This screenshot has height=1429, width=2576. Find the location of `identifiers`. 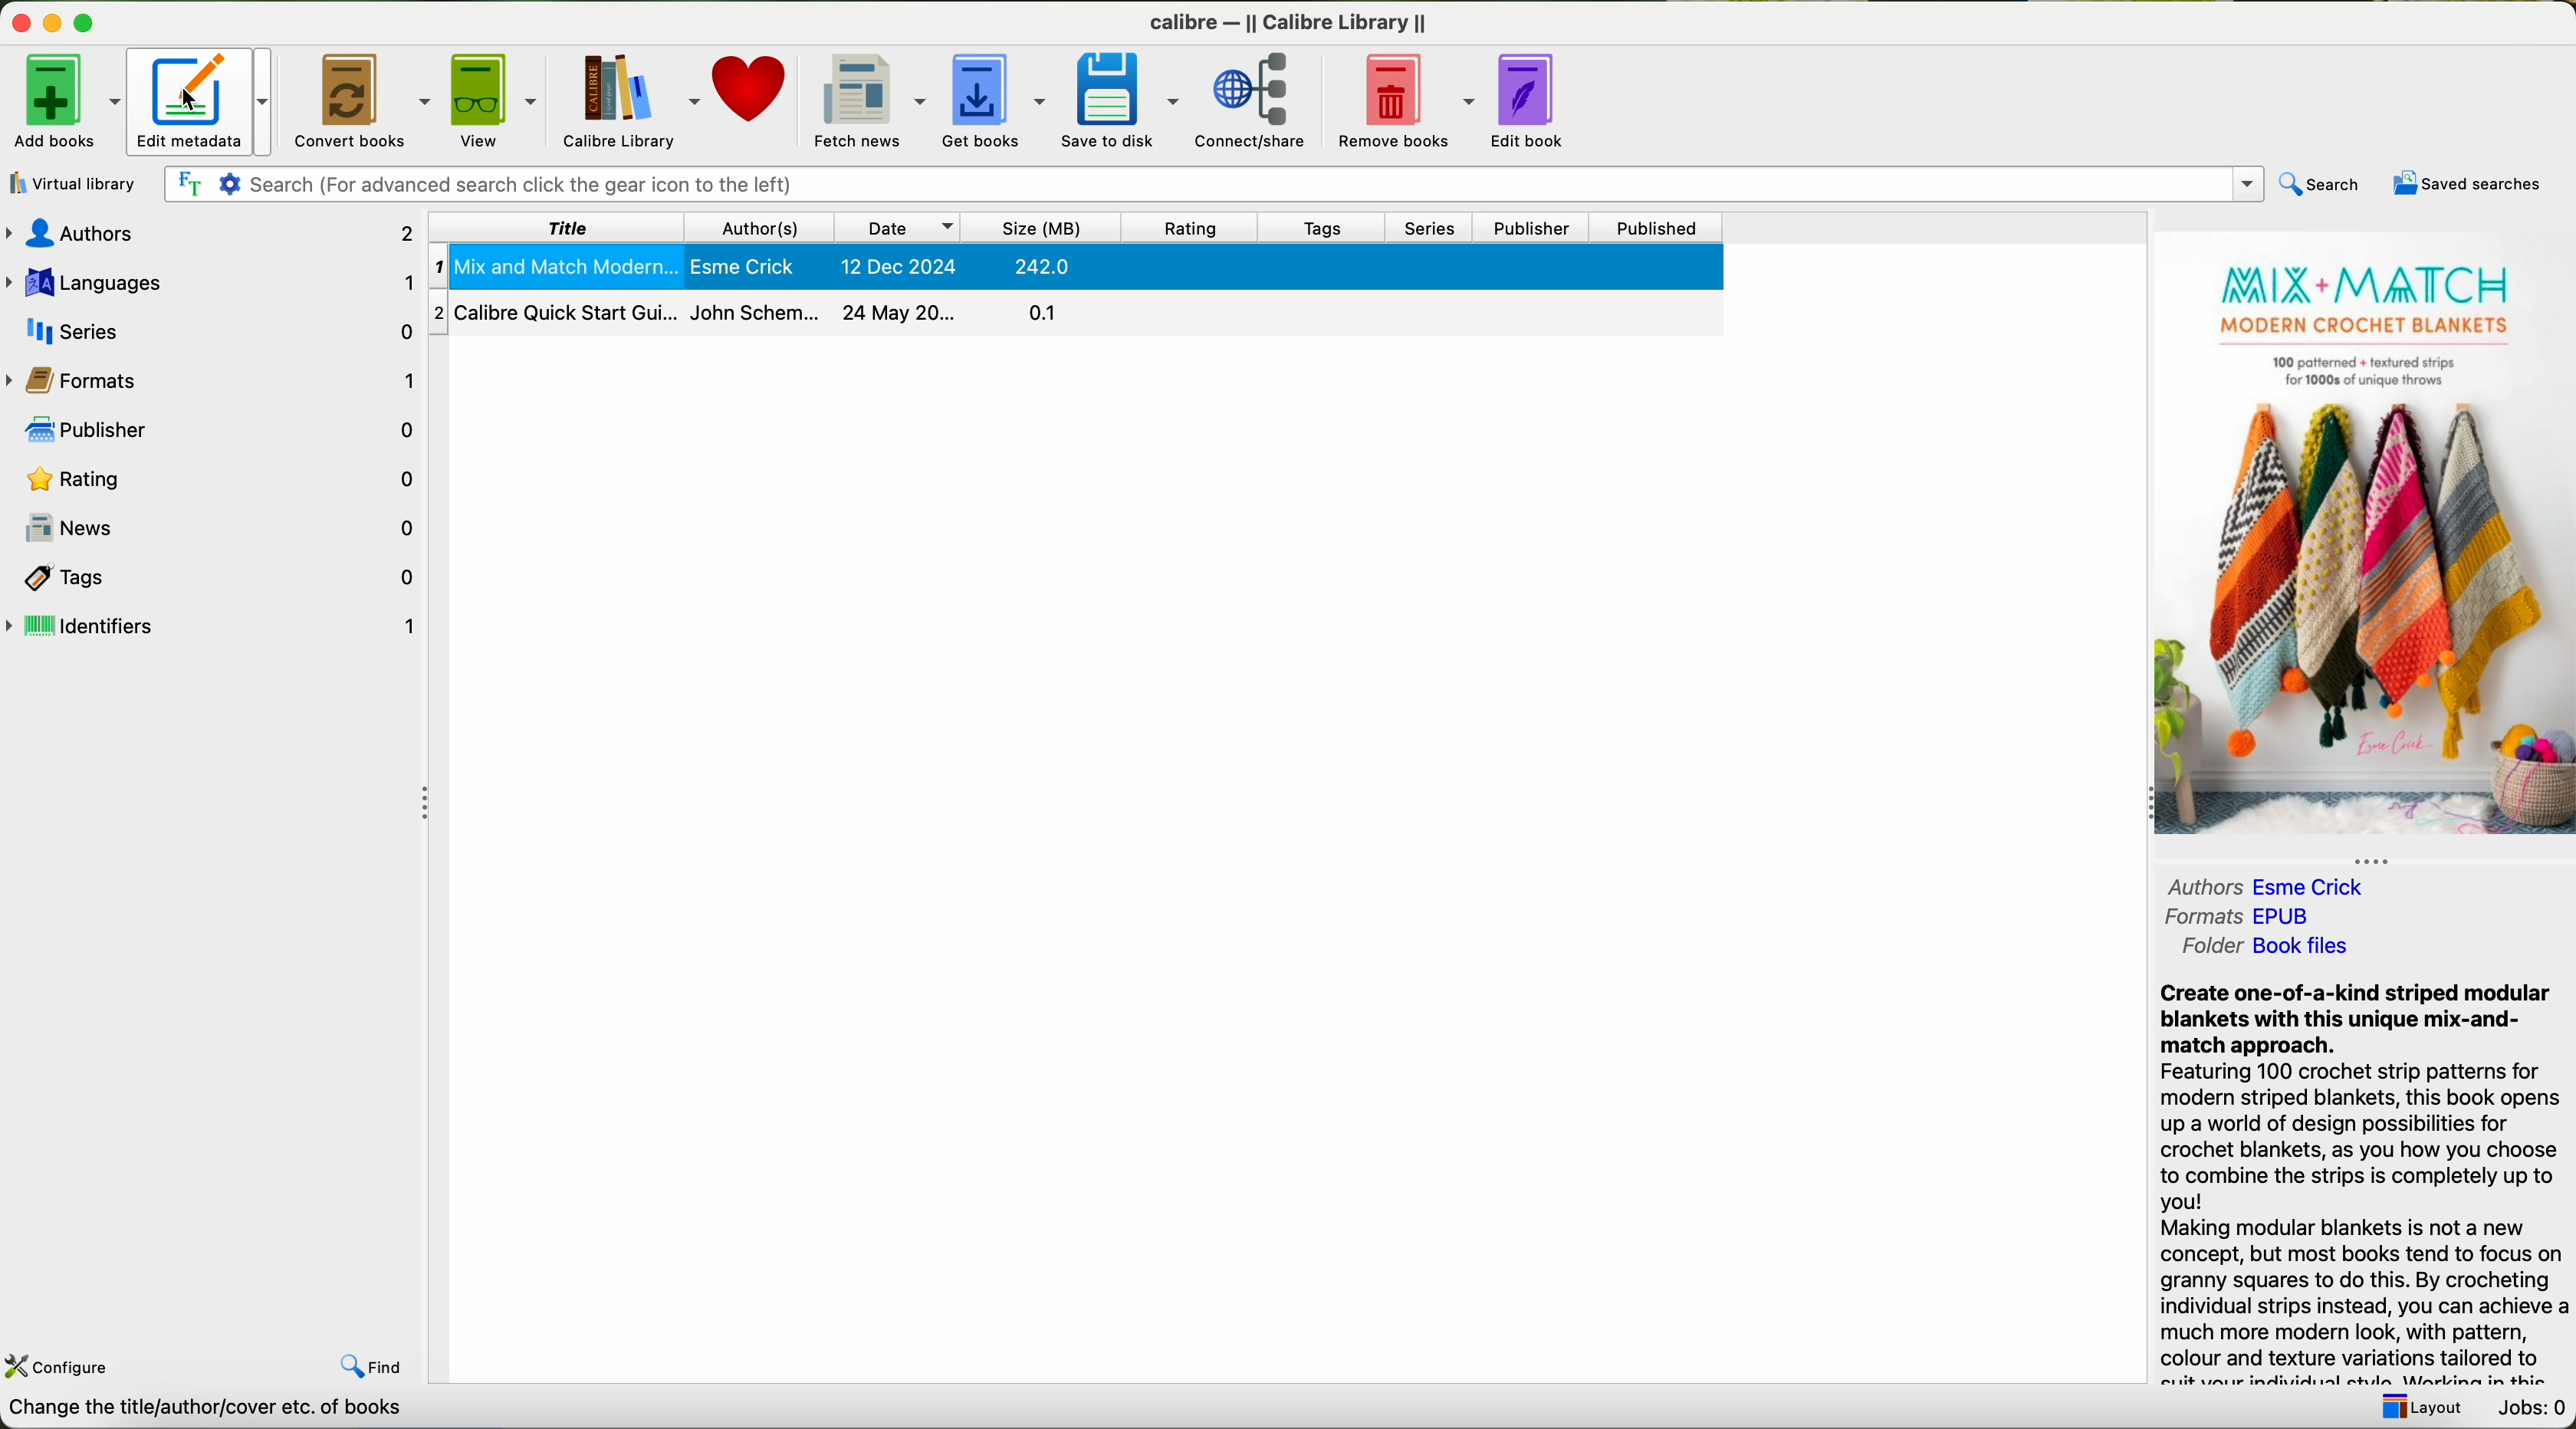

identifiers is located at coordinates (213, 626).